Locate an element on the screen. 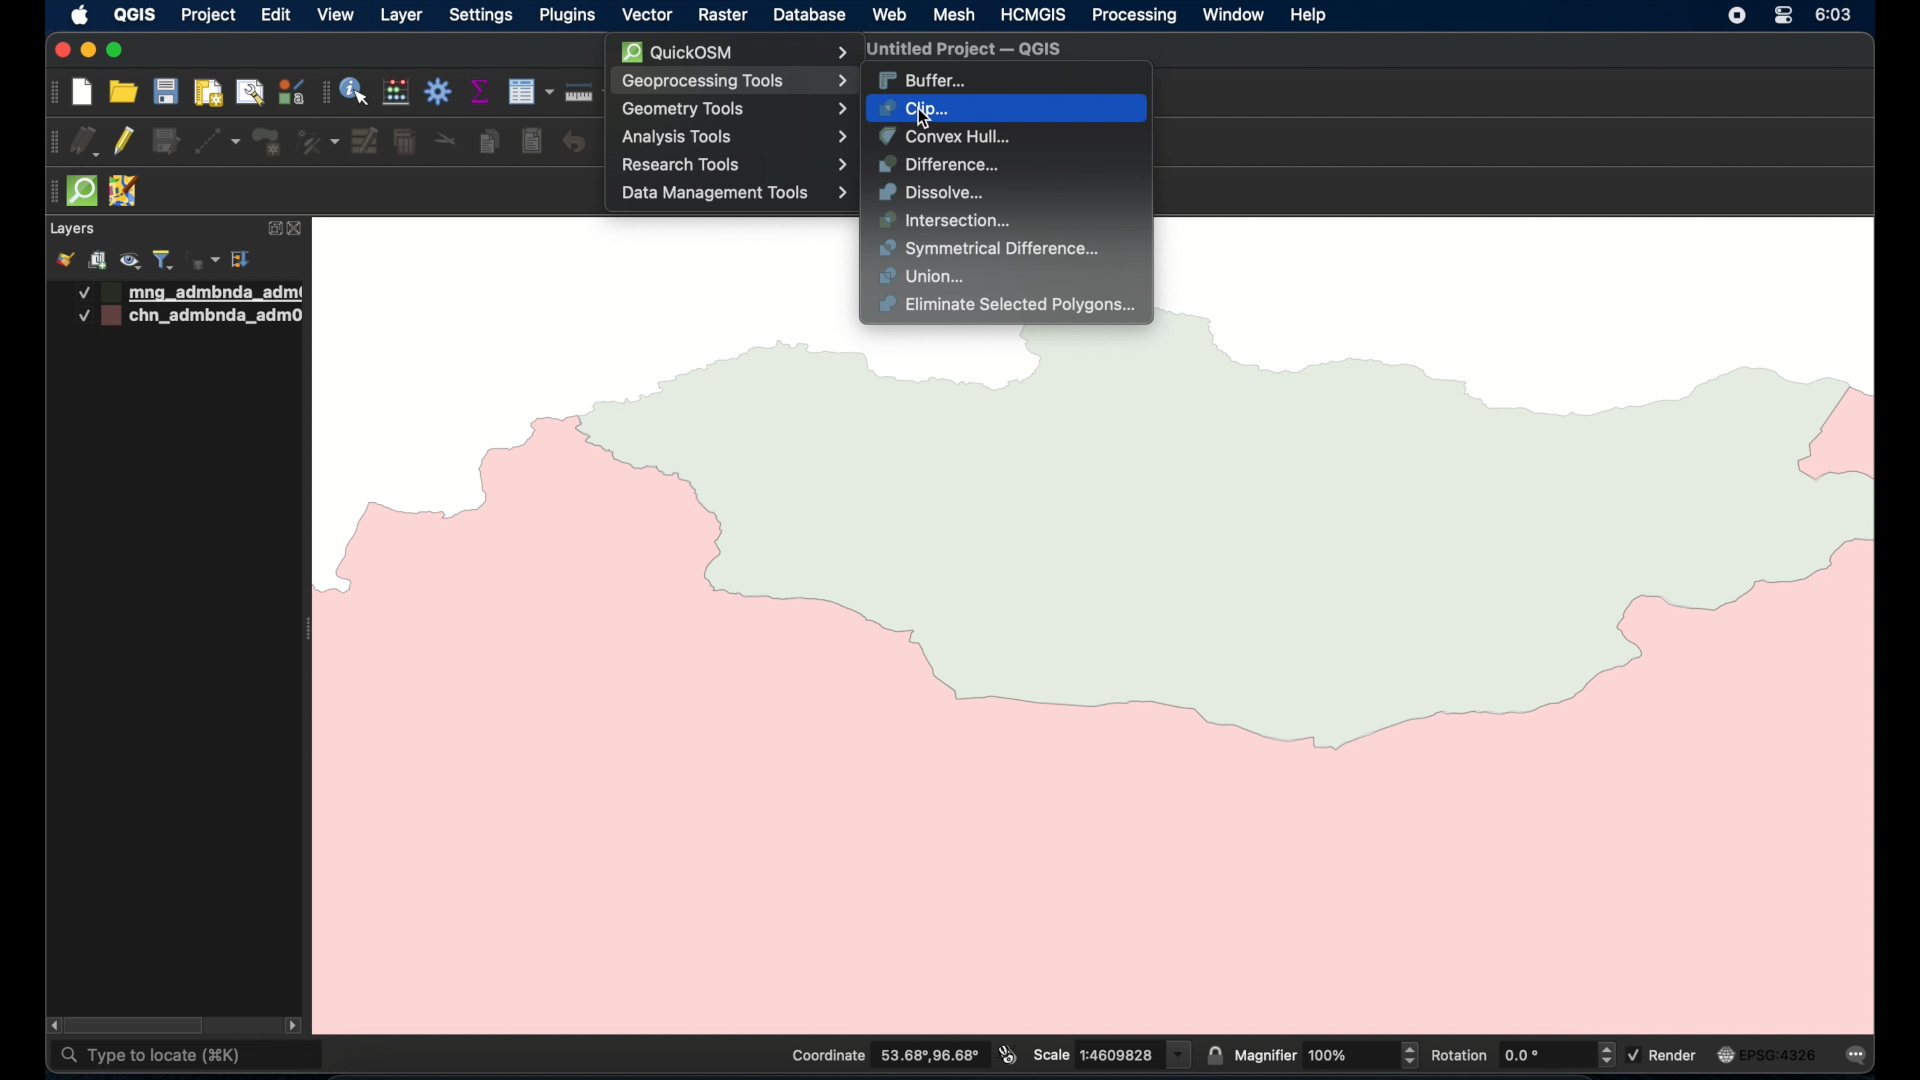 The image size is (1920, 1080). toolbox is located at coordinates (439, 91).